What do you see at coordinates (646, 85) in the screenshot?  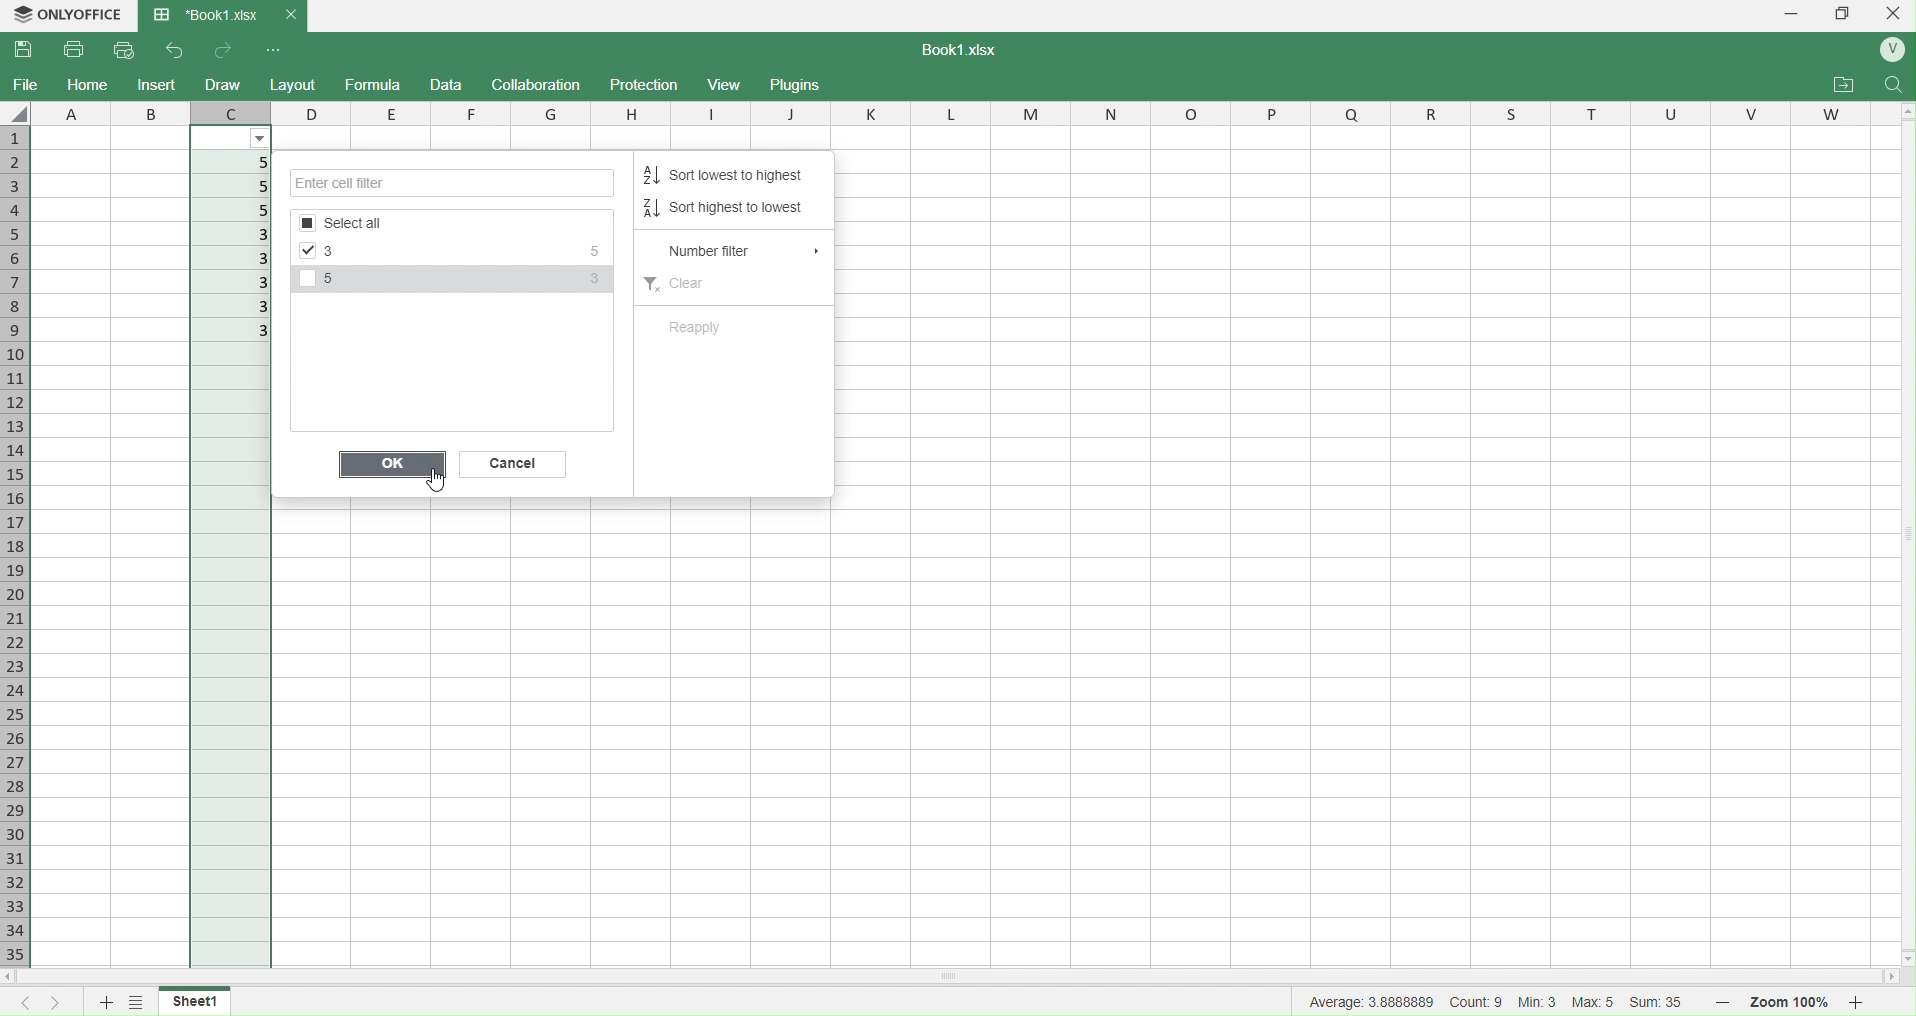 I see `Protection` at bounding box center [646, 85].